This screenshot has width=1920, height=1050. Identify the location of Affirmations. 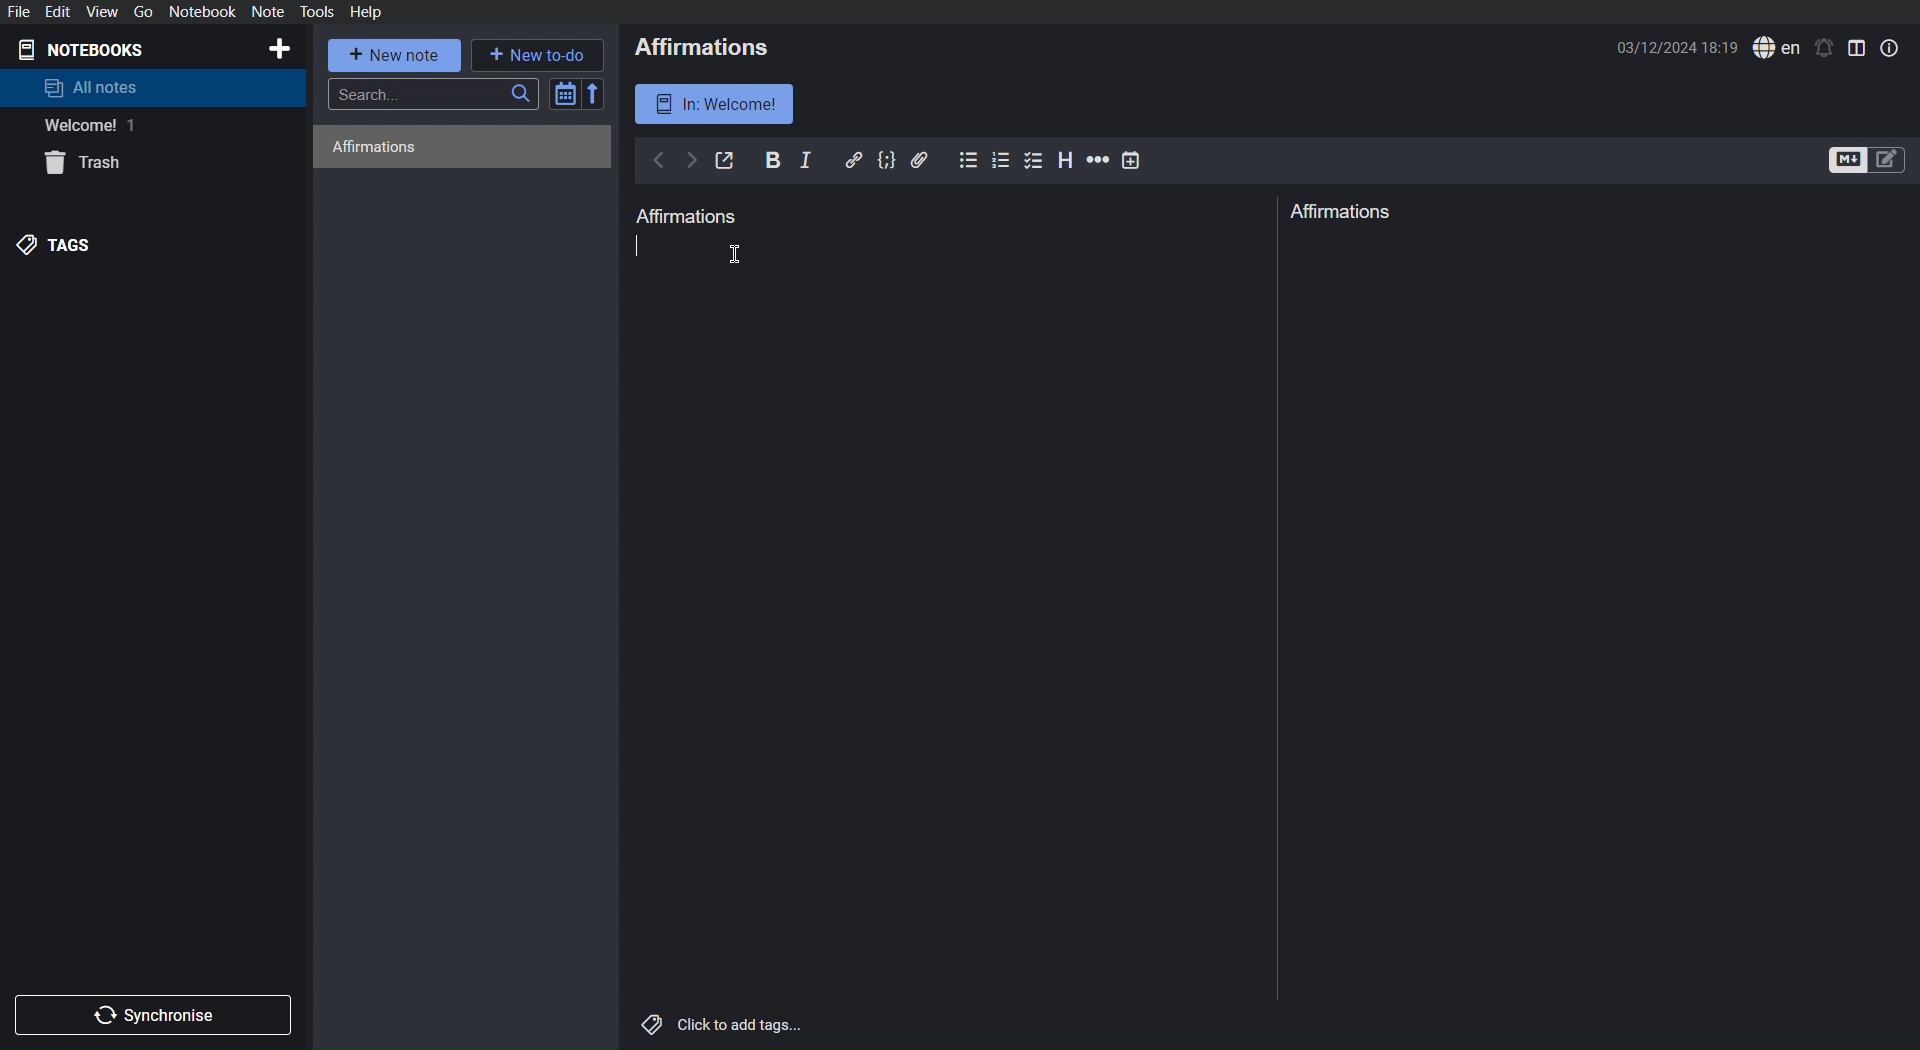
(689, 216).